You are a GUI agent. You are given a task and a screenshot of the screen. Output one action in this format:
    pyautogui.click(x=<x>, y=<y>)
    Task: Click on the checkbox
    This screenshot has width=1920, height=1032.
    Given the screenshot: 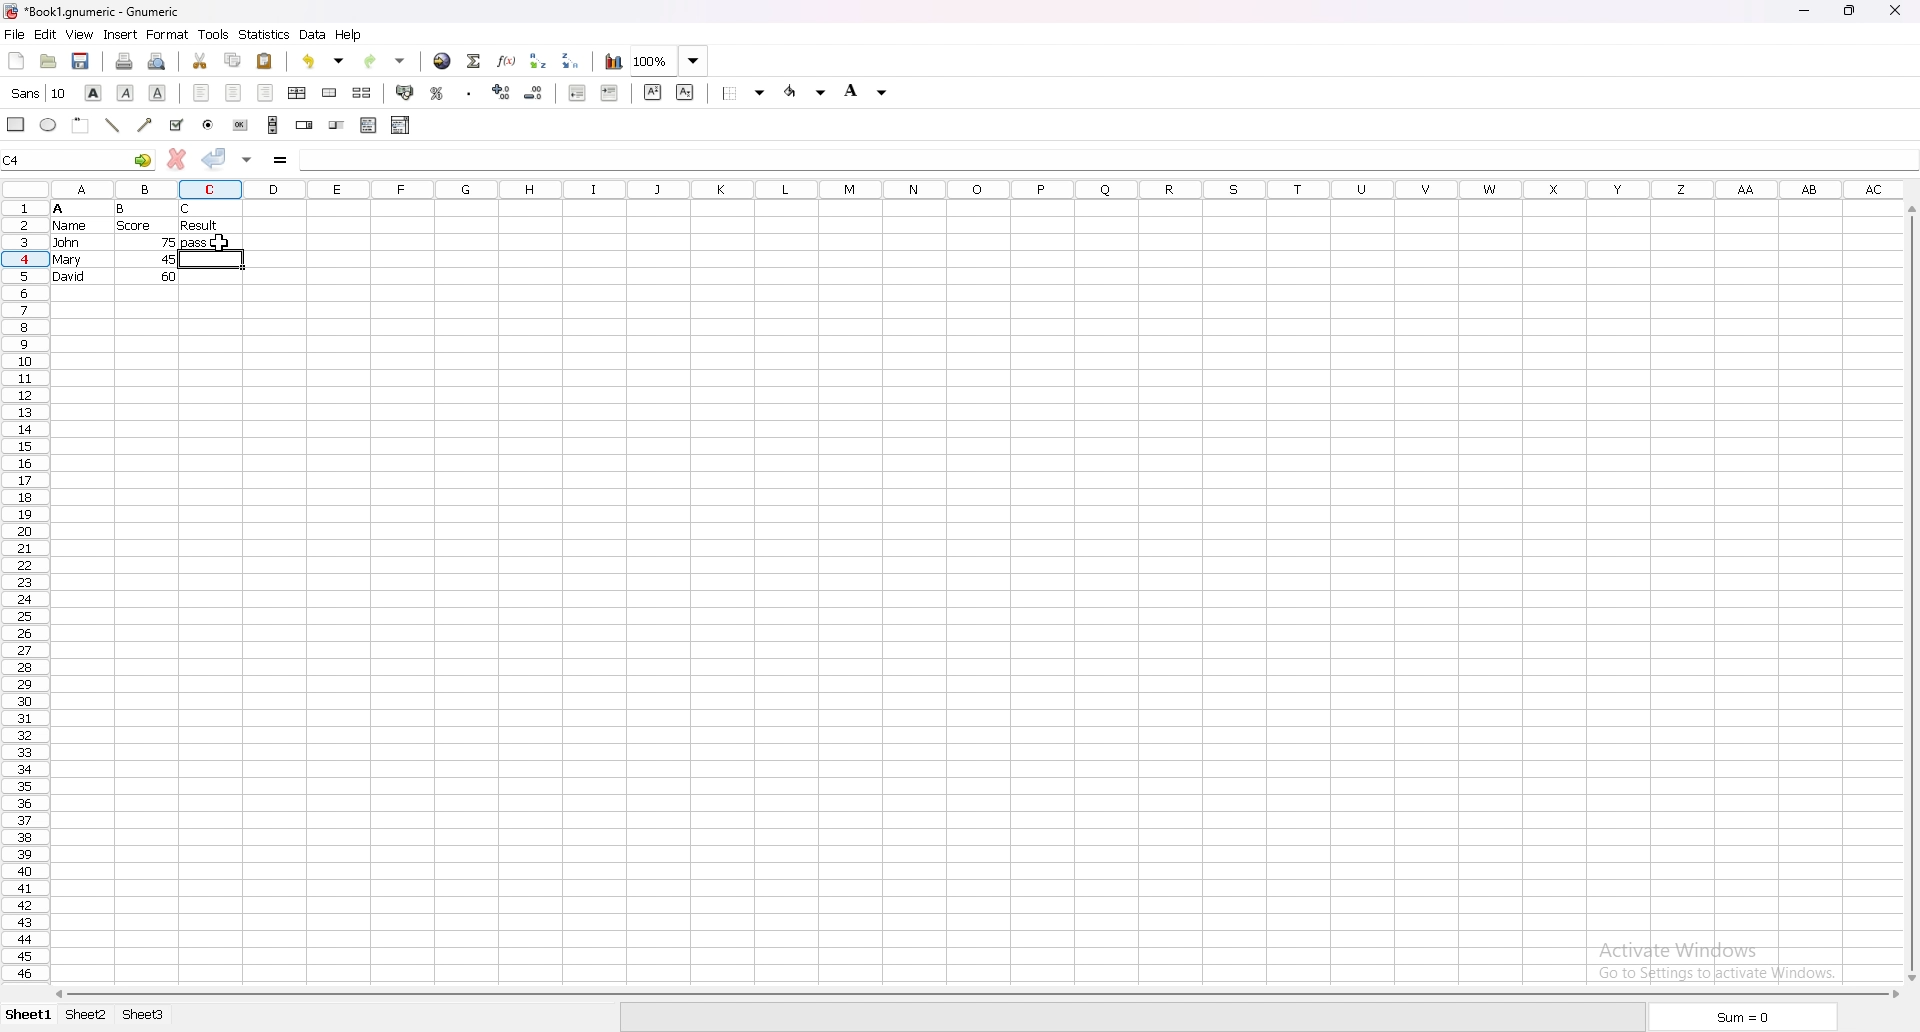 What is the action you would take?
    pyautogui.click(x=176, y=125)
    